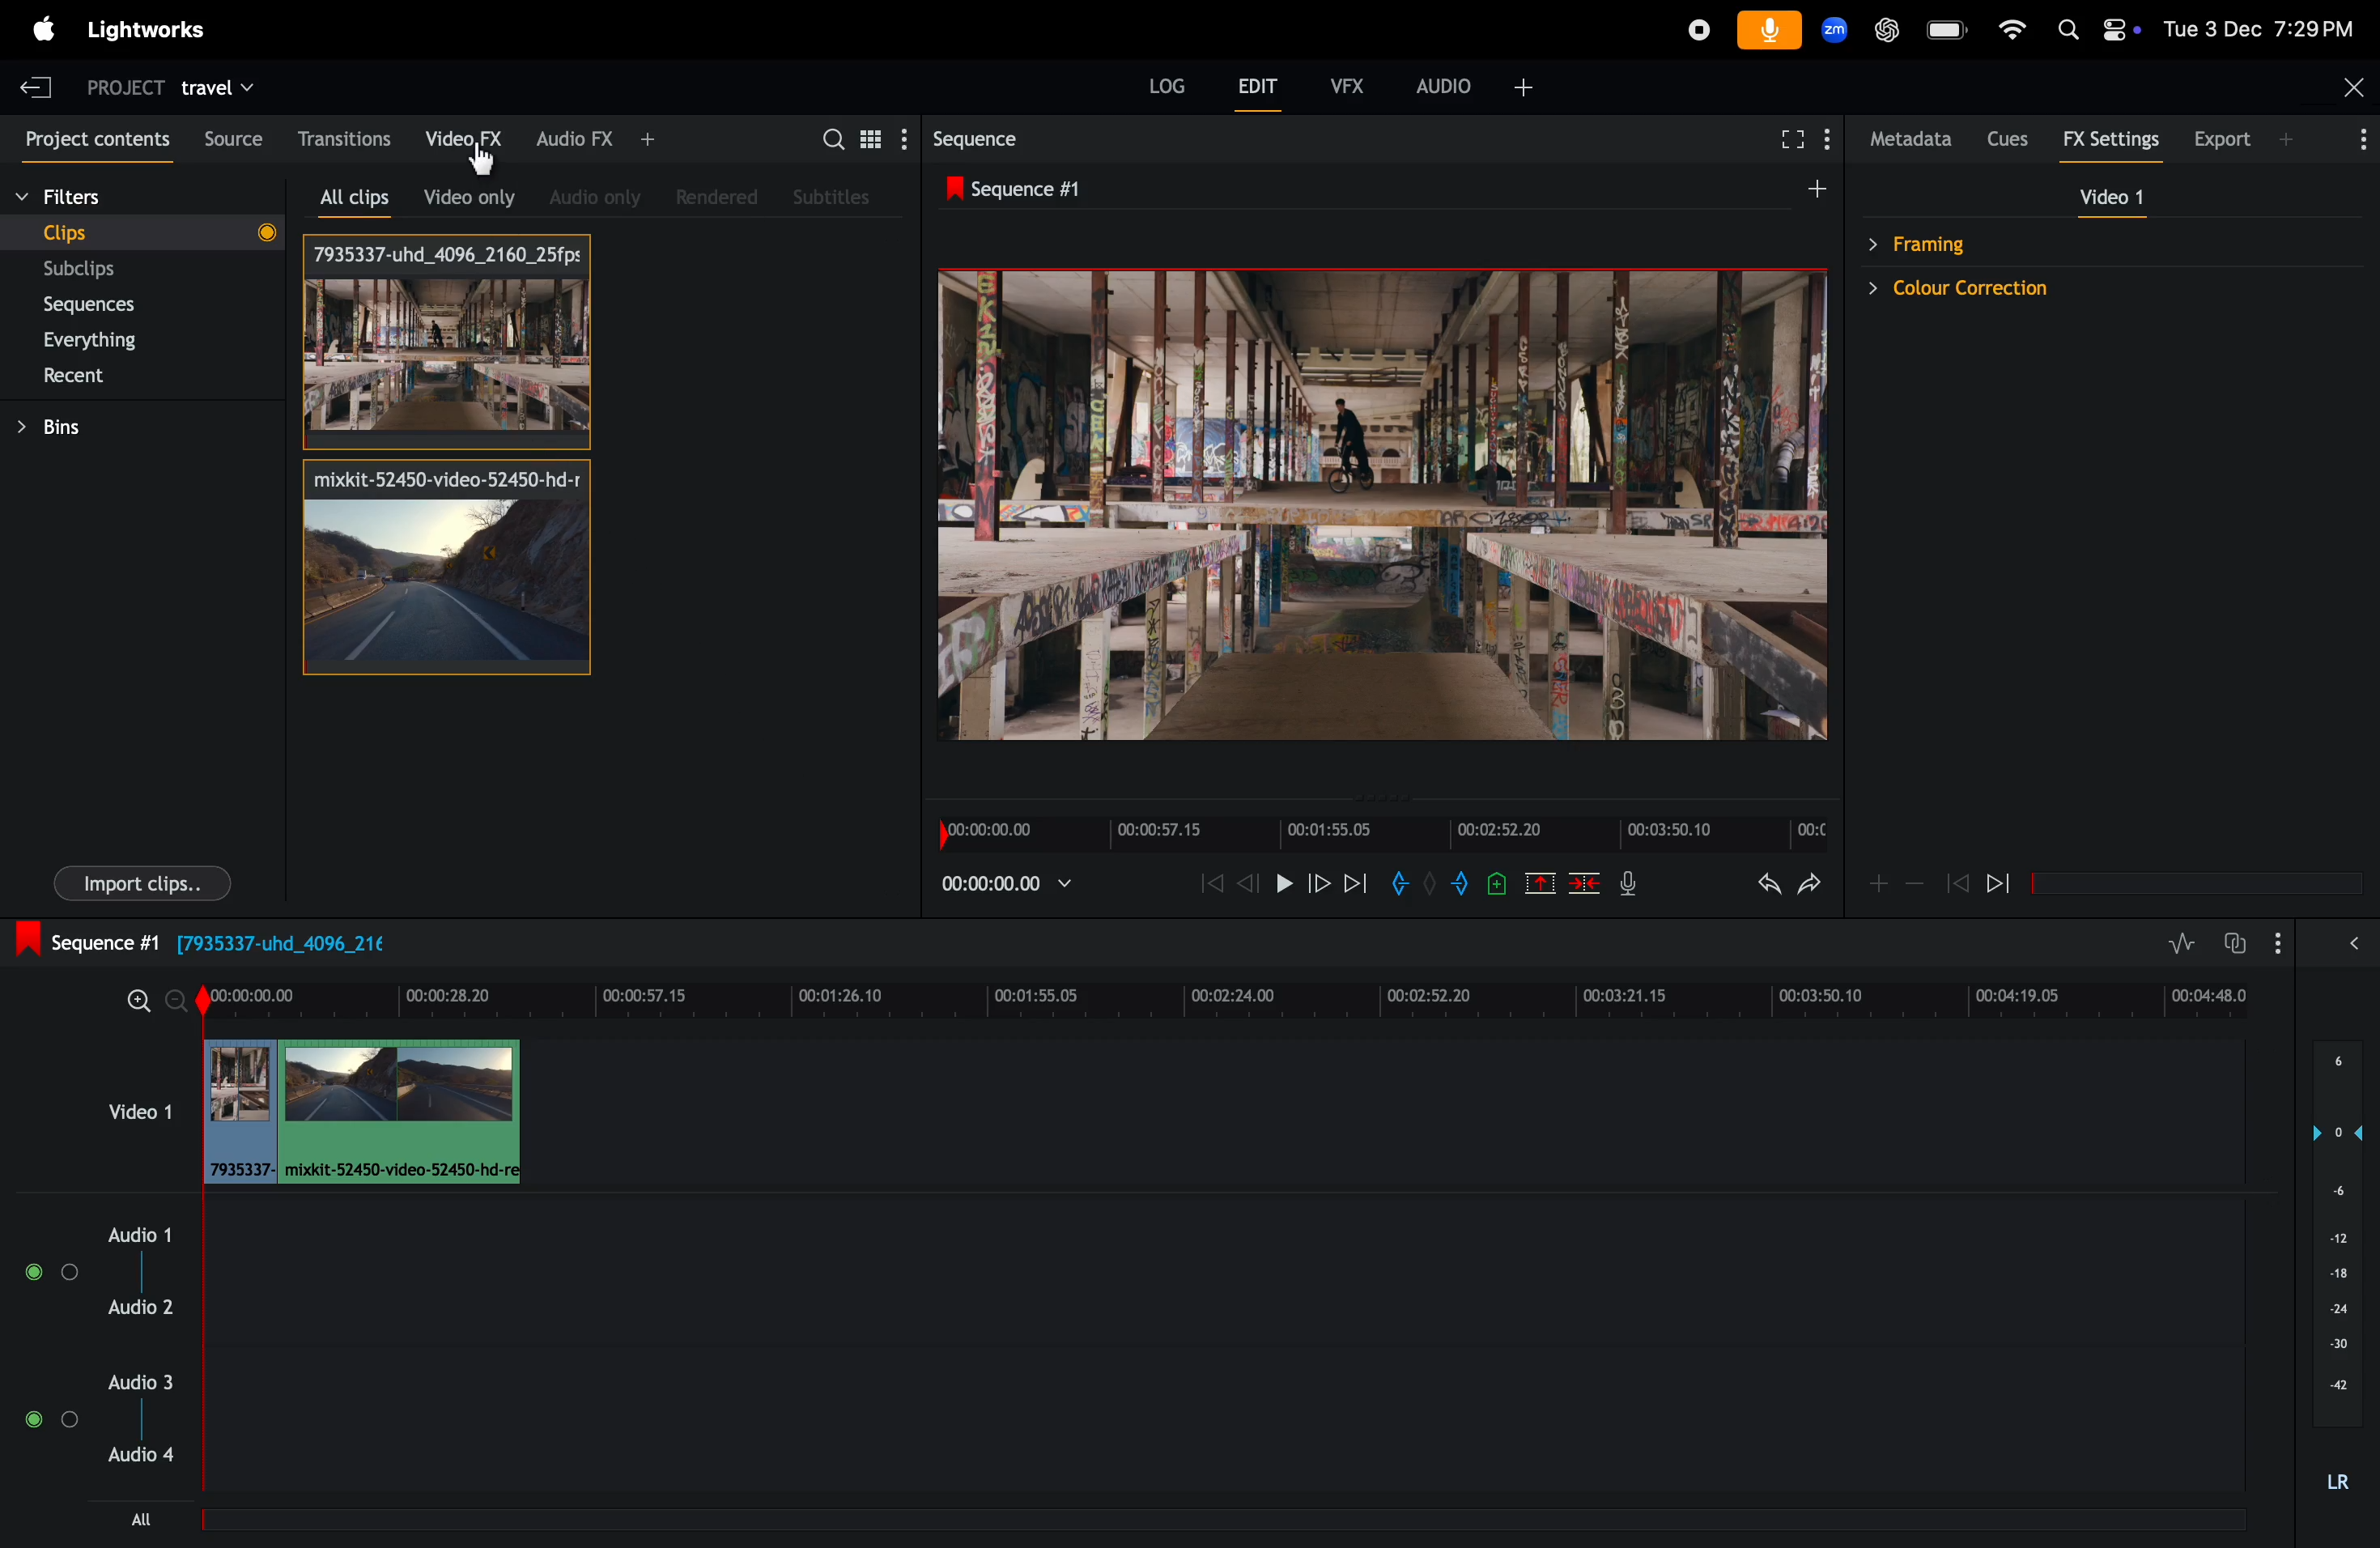 This screenshot has width=2380, height=1548. What do you see at coordinates (1948, 30) in the screenshot?
I see `battery` at bounding box center [1948, 30].